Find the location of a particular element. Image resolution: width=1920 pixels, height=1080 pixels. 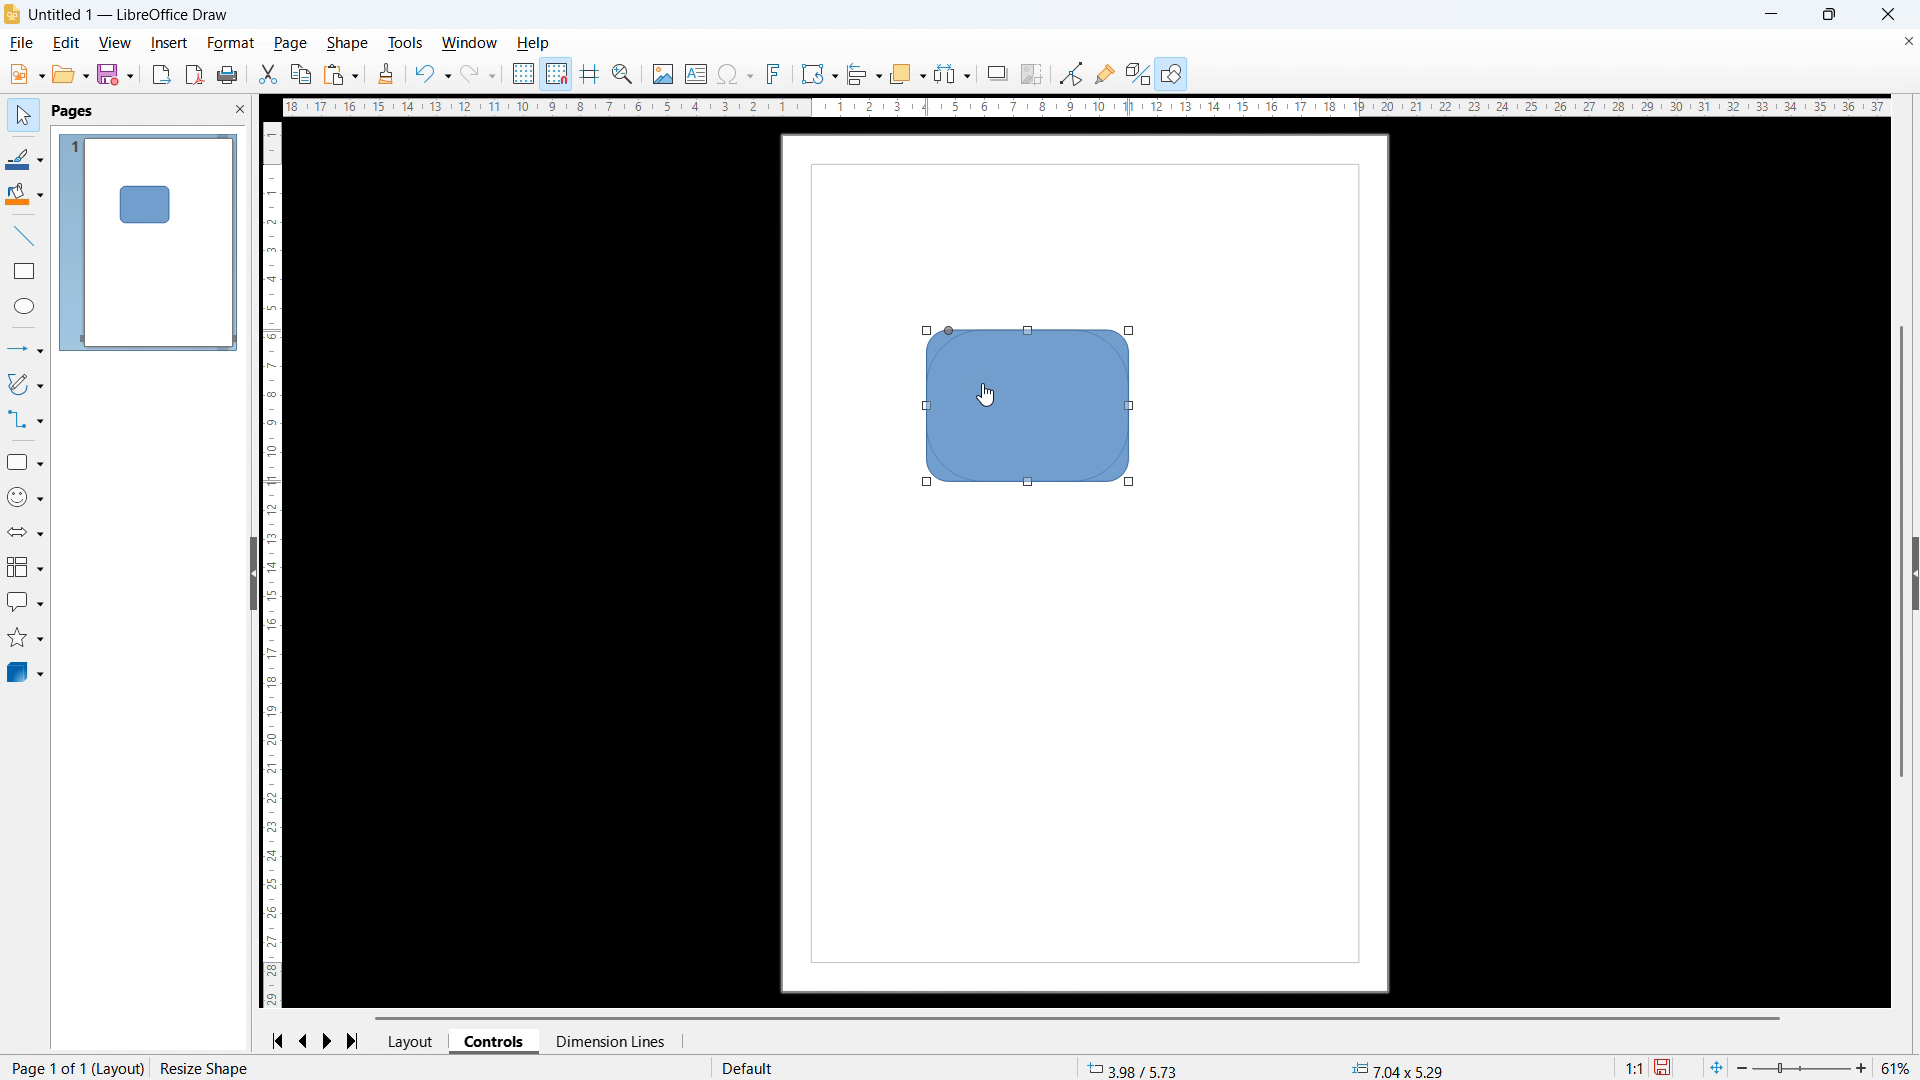

Align  is located at coordinates (864, 75).